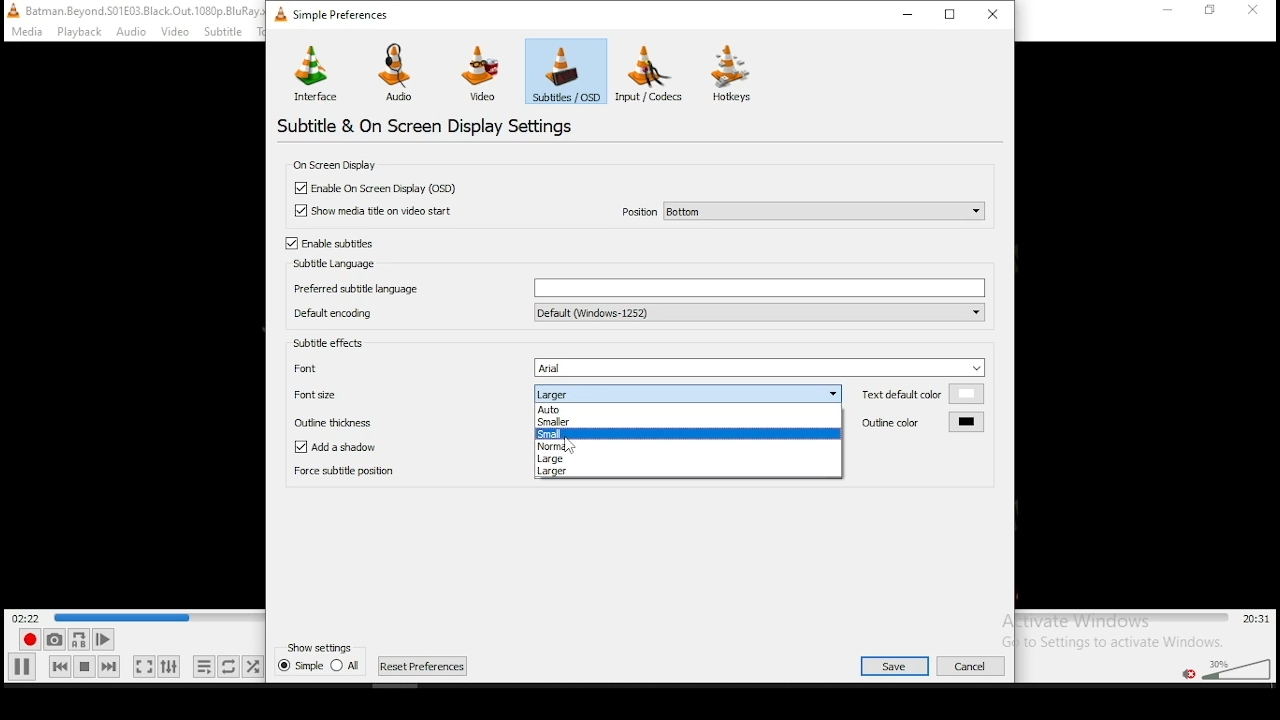 Image resolution: width=1280 pixels, height=720 pixels. Describe the element at coordinates (640, 367) in the screenshot. I see `font` at that location.